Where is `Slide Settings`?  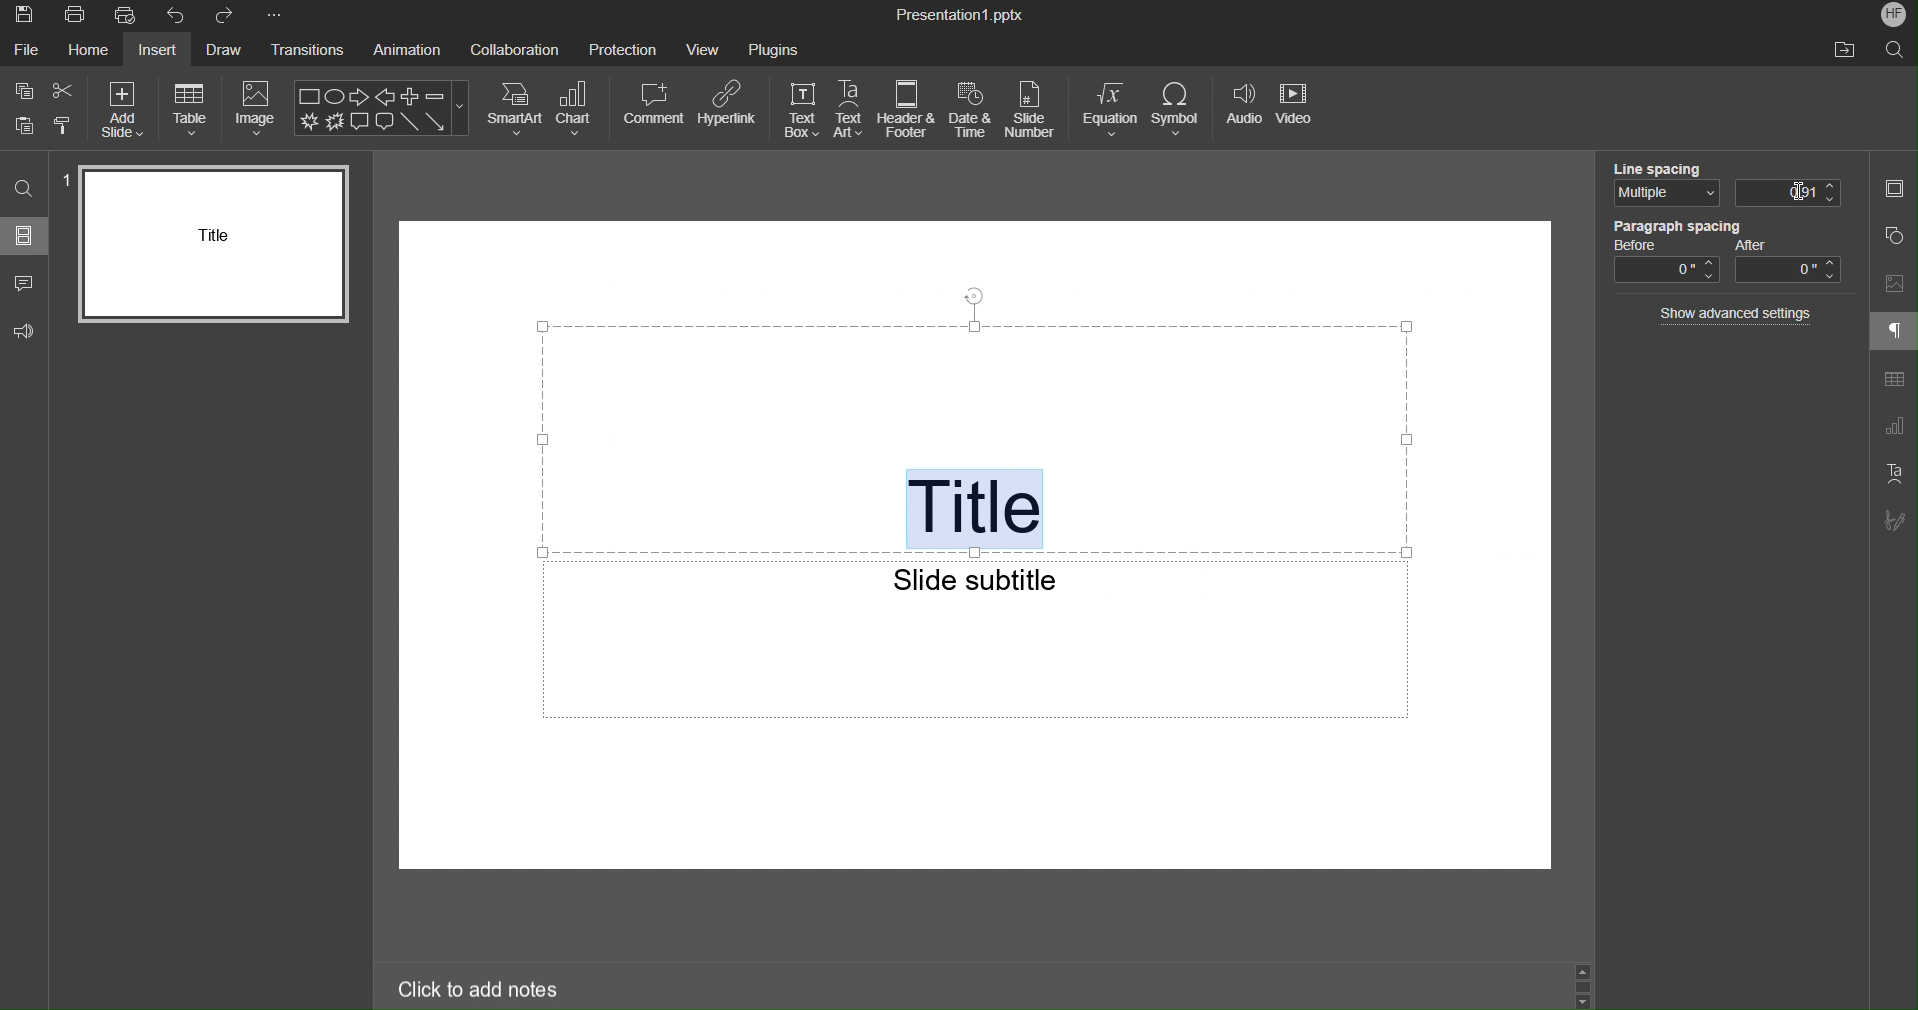
Slide Settings is located at coordinates (1894, 192).